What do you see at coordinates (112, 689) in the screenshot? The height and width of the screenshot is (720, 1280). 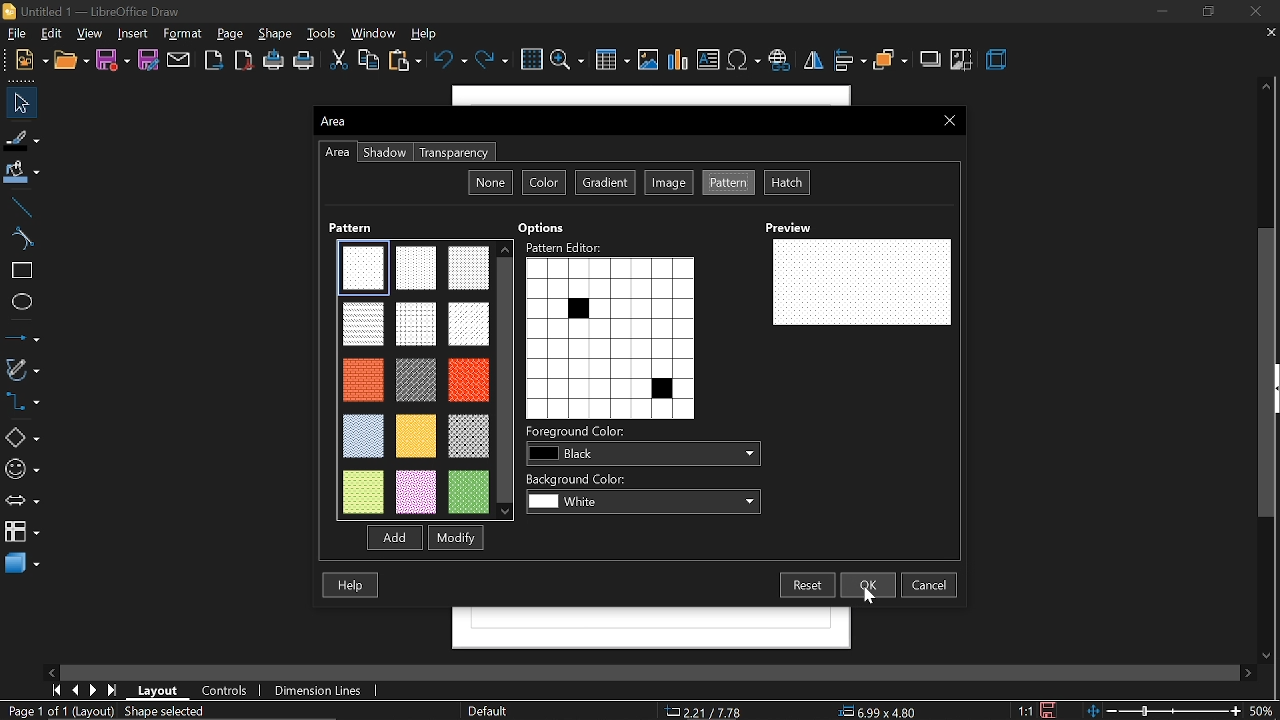 I see `go to last page` at bounding box center [112, 689].